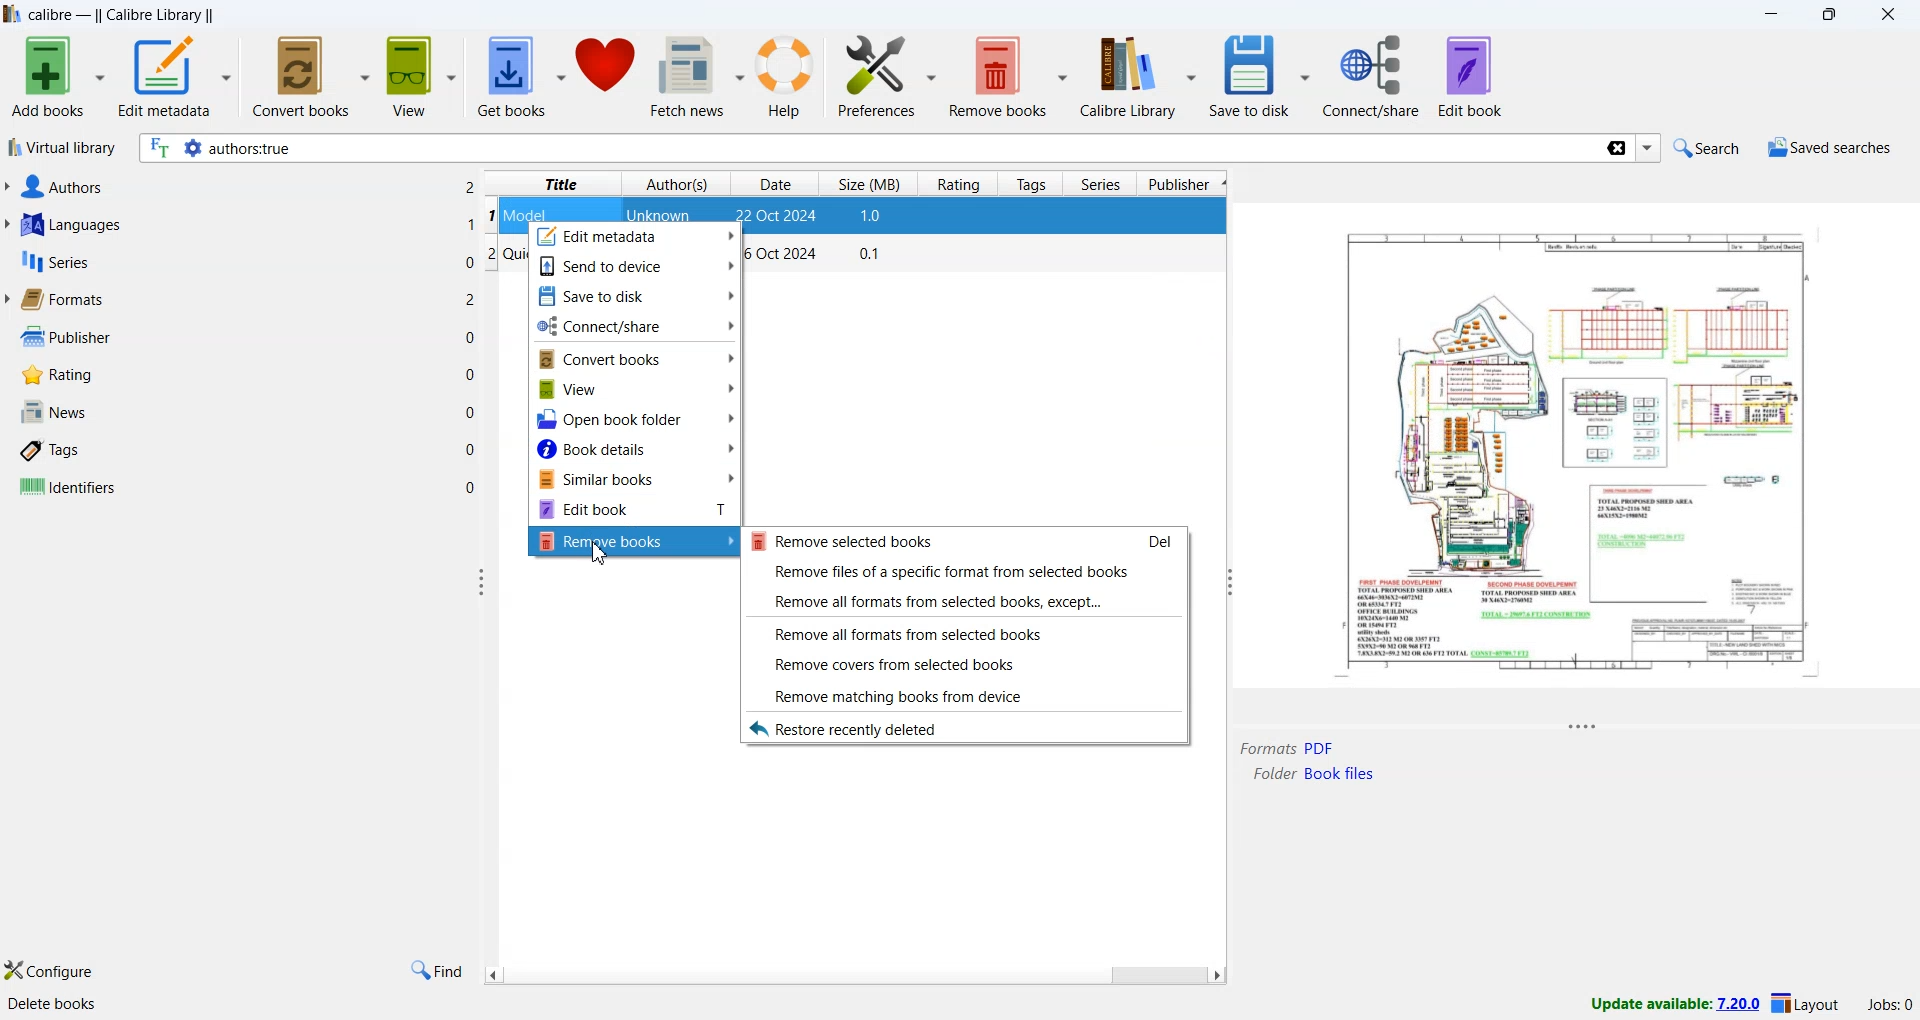 The image size is (1920, 1020). What do you see at coordinates (636, 238) in the screenshot?
I see `Edit metadata` at bounding box center [636, 238].